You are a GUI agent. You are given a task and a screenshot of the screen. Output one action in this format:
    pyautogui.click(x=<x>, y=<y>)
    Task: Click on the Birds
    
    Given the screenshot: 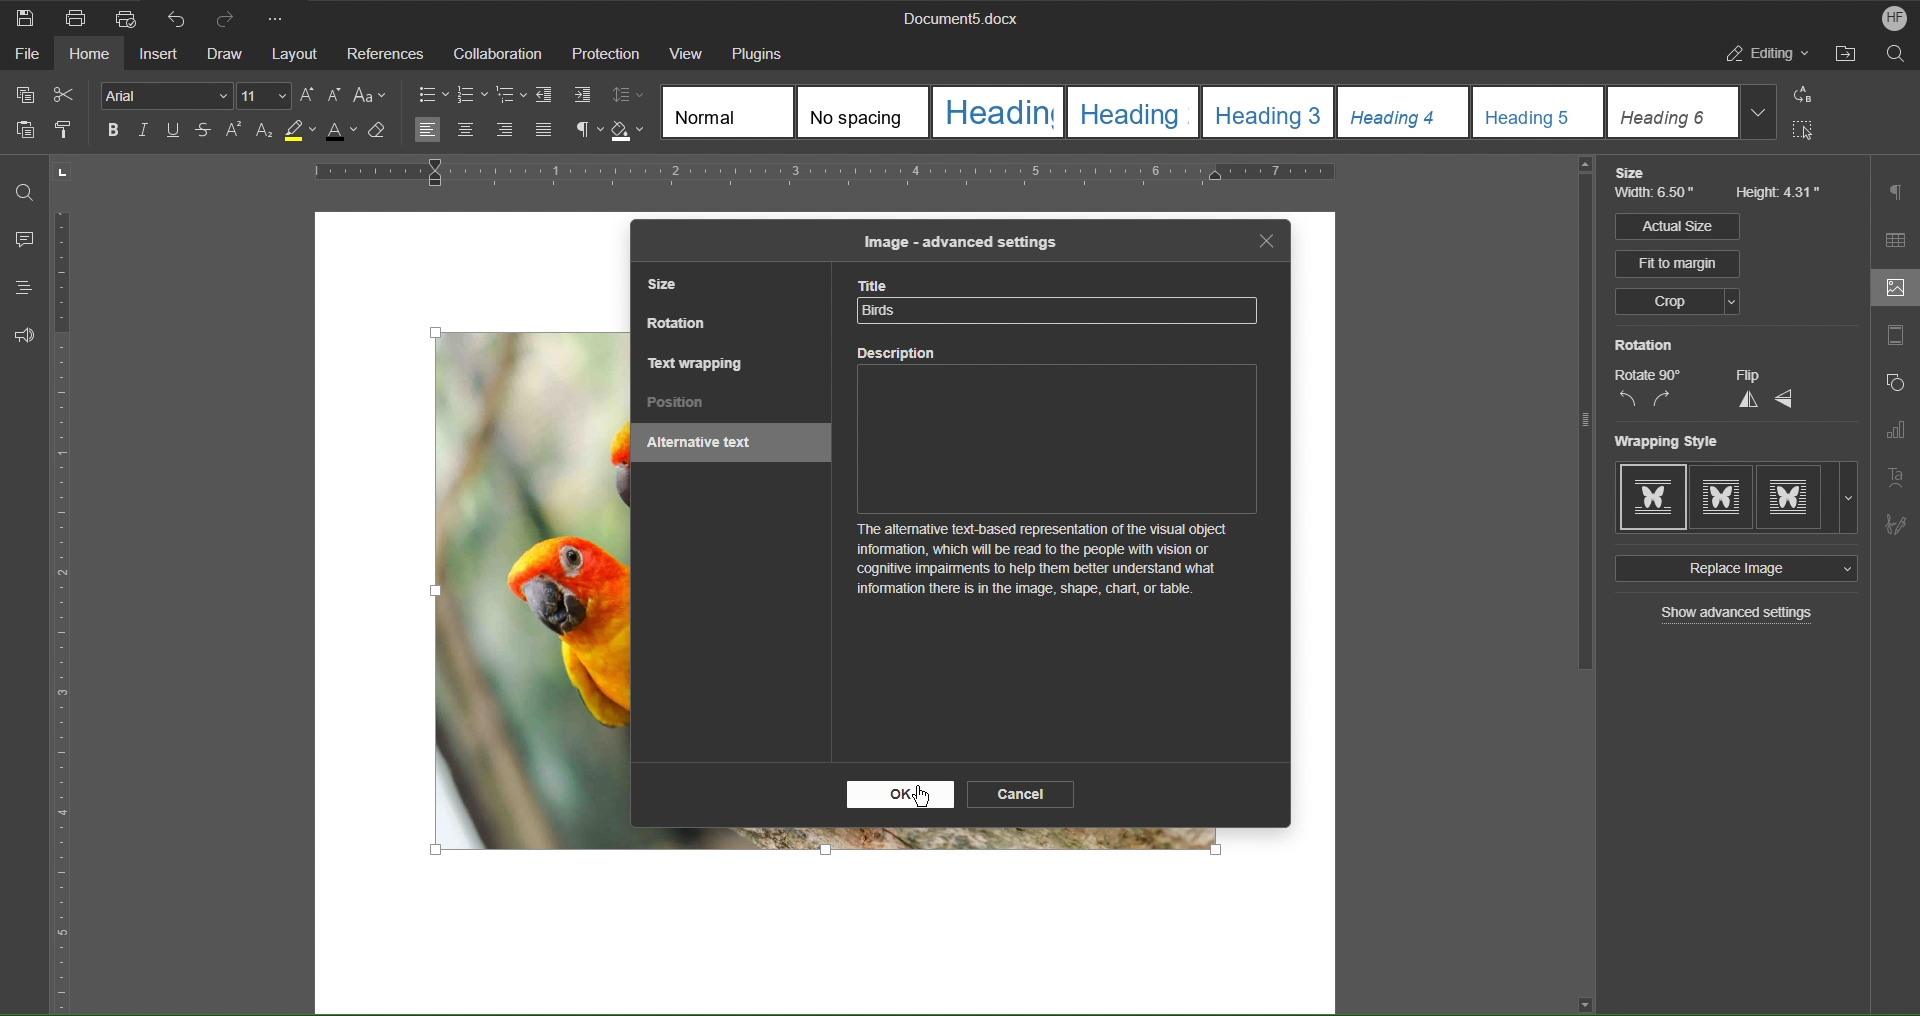 What is the action you would take?
    pyautogui.click(x=885, y=308)
    